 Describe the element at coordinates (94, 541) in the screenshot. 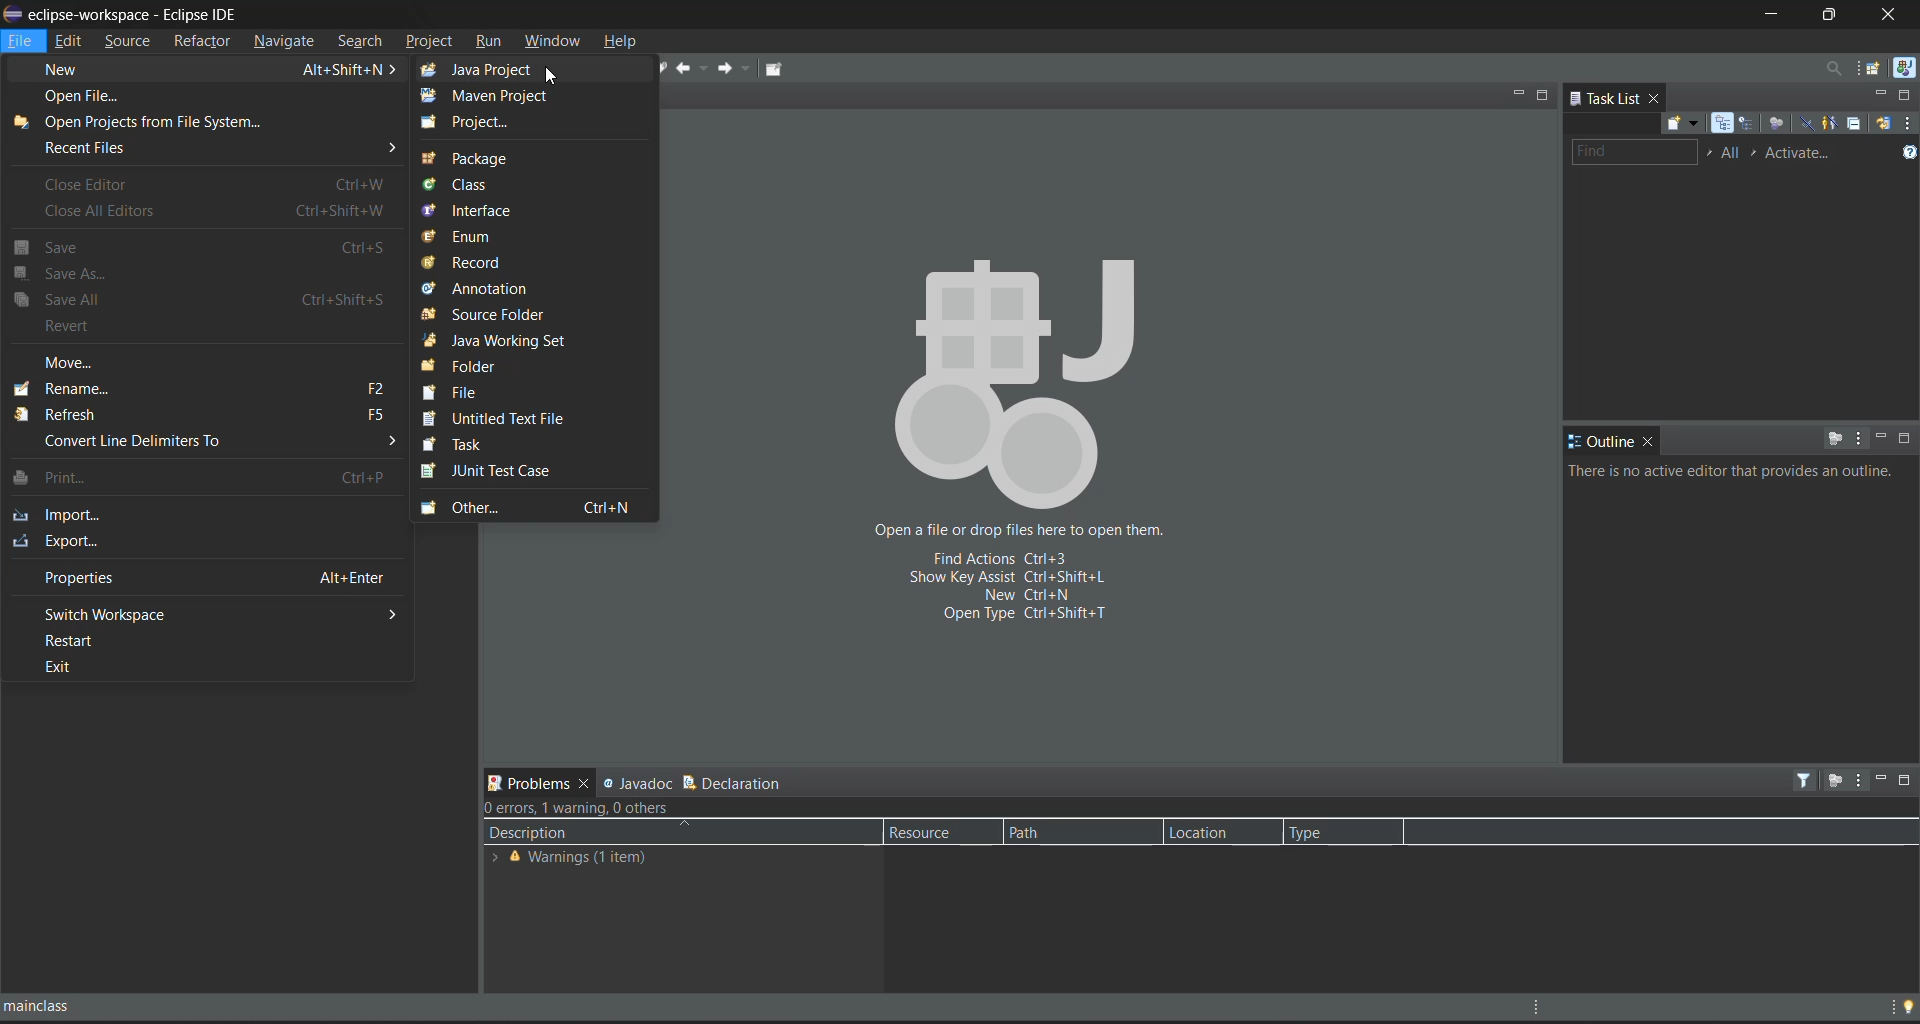

I see `export` at that location.